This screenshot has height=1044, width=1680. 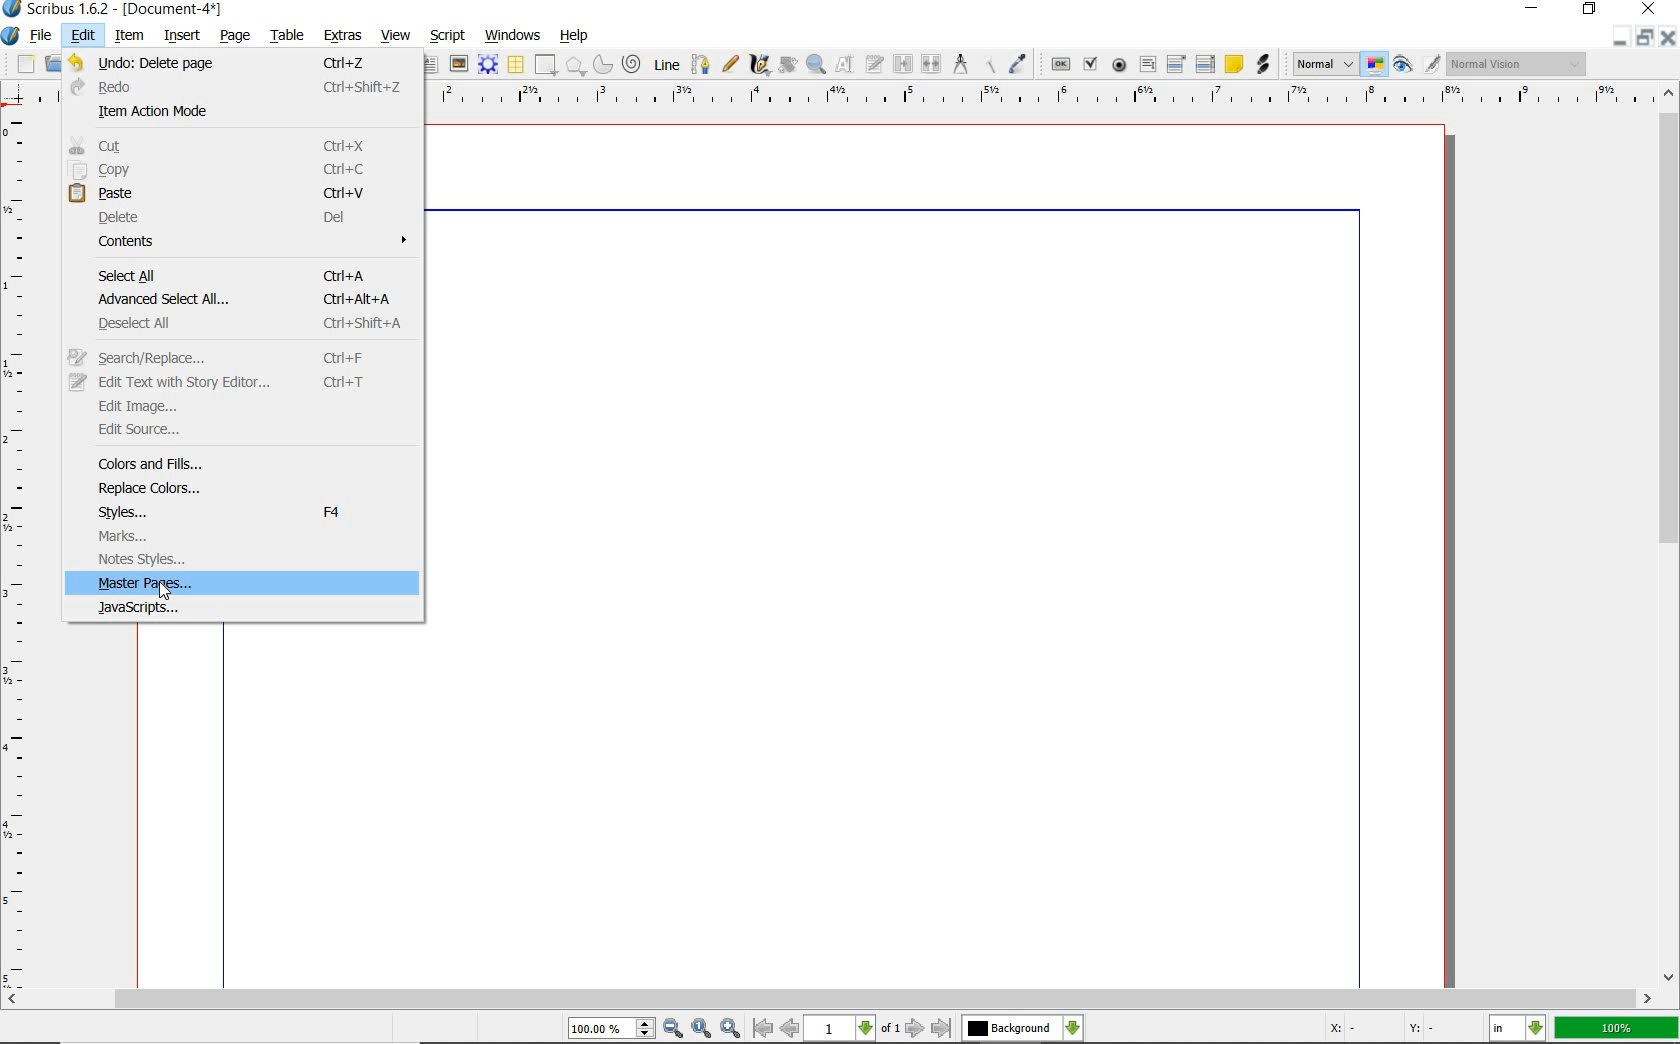 I want to click on select all, so click(x=247, y=275).